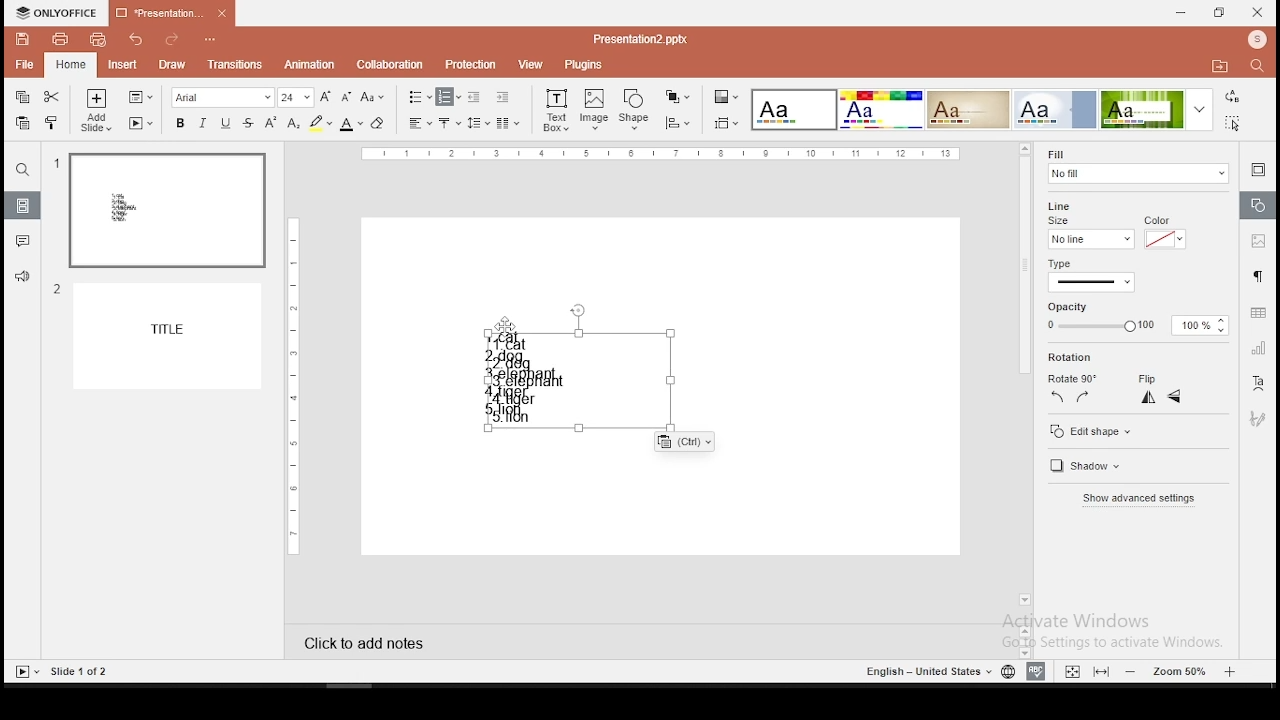  What do you see at coordinates (320, 123) in the screenshot?
I see `highlight` at bounding box center [320, 123].